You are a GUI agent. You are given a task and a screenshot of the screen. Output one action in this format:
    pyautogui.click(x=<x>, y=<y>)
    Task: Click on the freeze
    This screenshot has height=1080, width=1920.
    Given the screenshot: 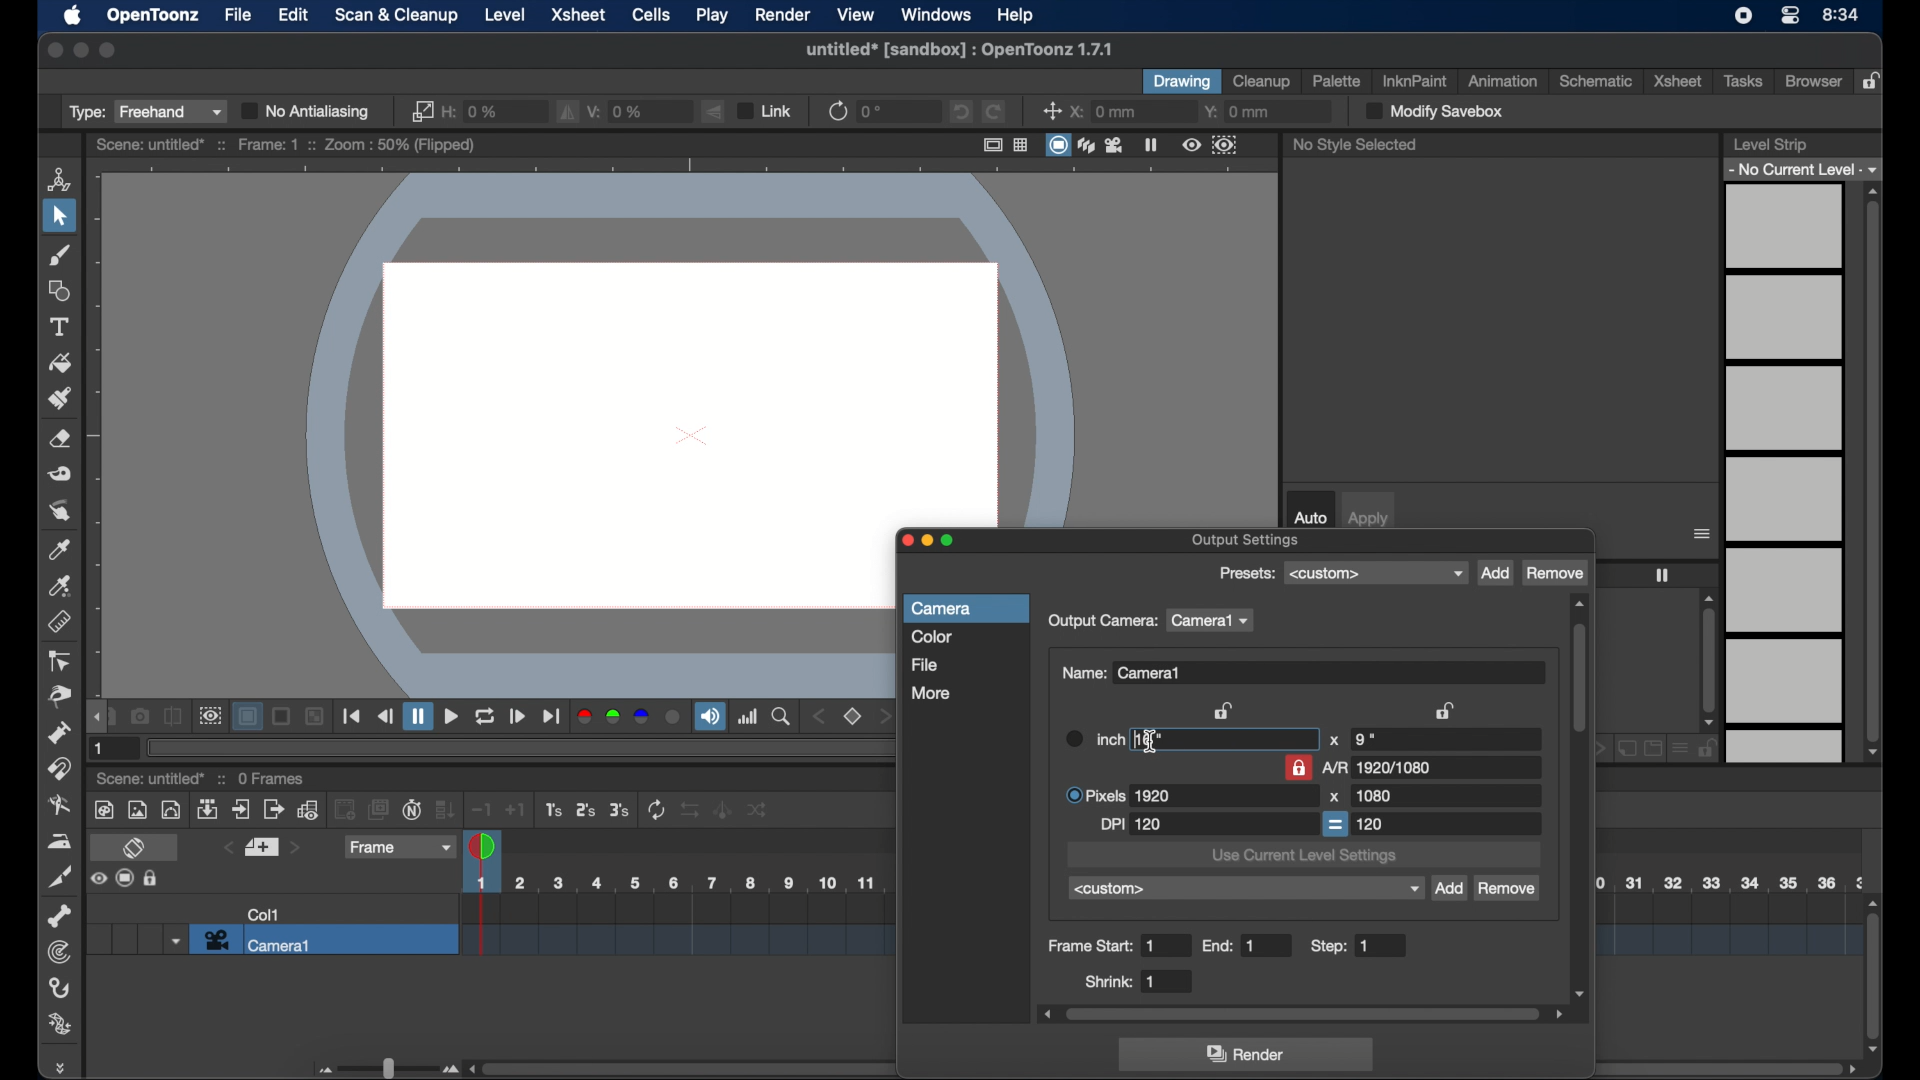 What is the action you would take?
    pyautogui.click(x=1151, y=144)
    